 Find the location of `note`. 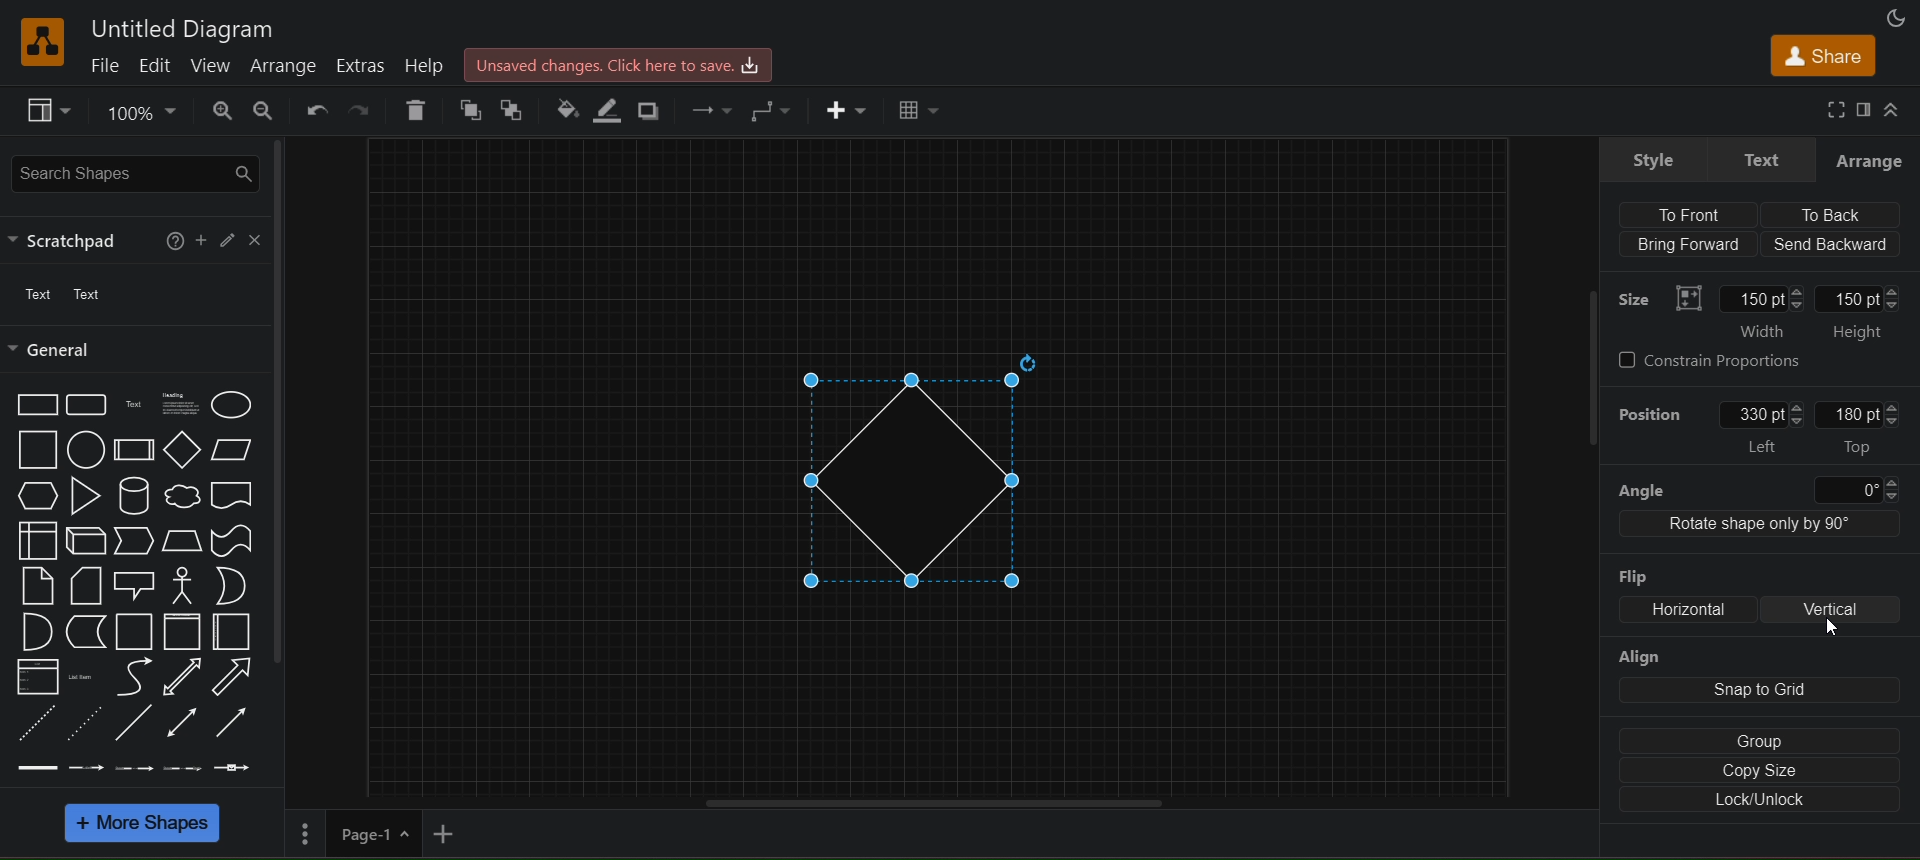

note is located at coordinates (37, 585).